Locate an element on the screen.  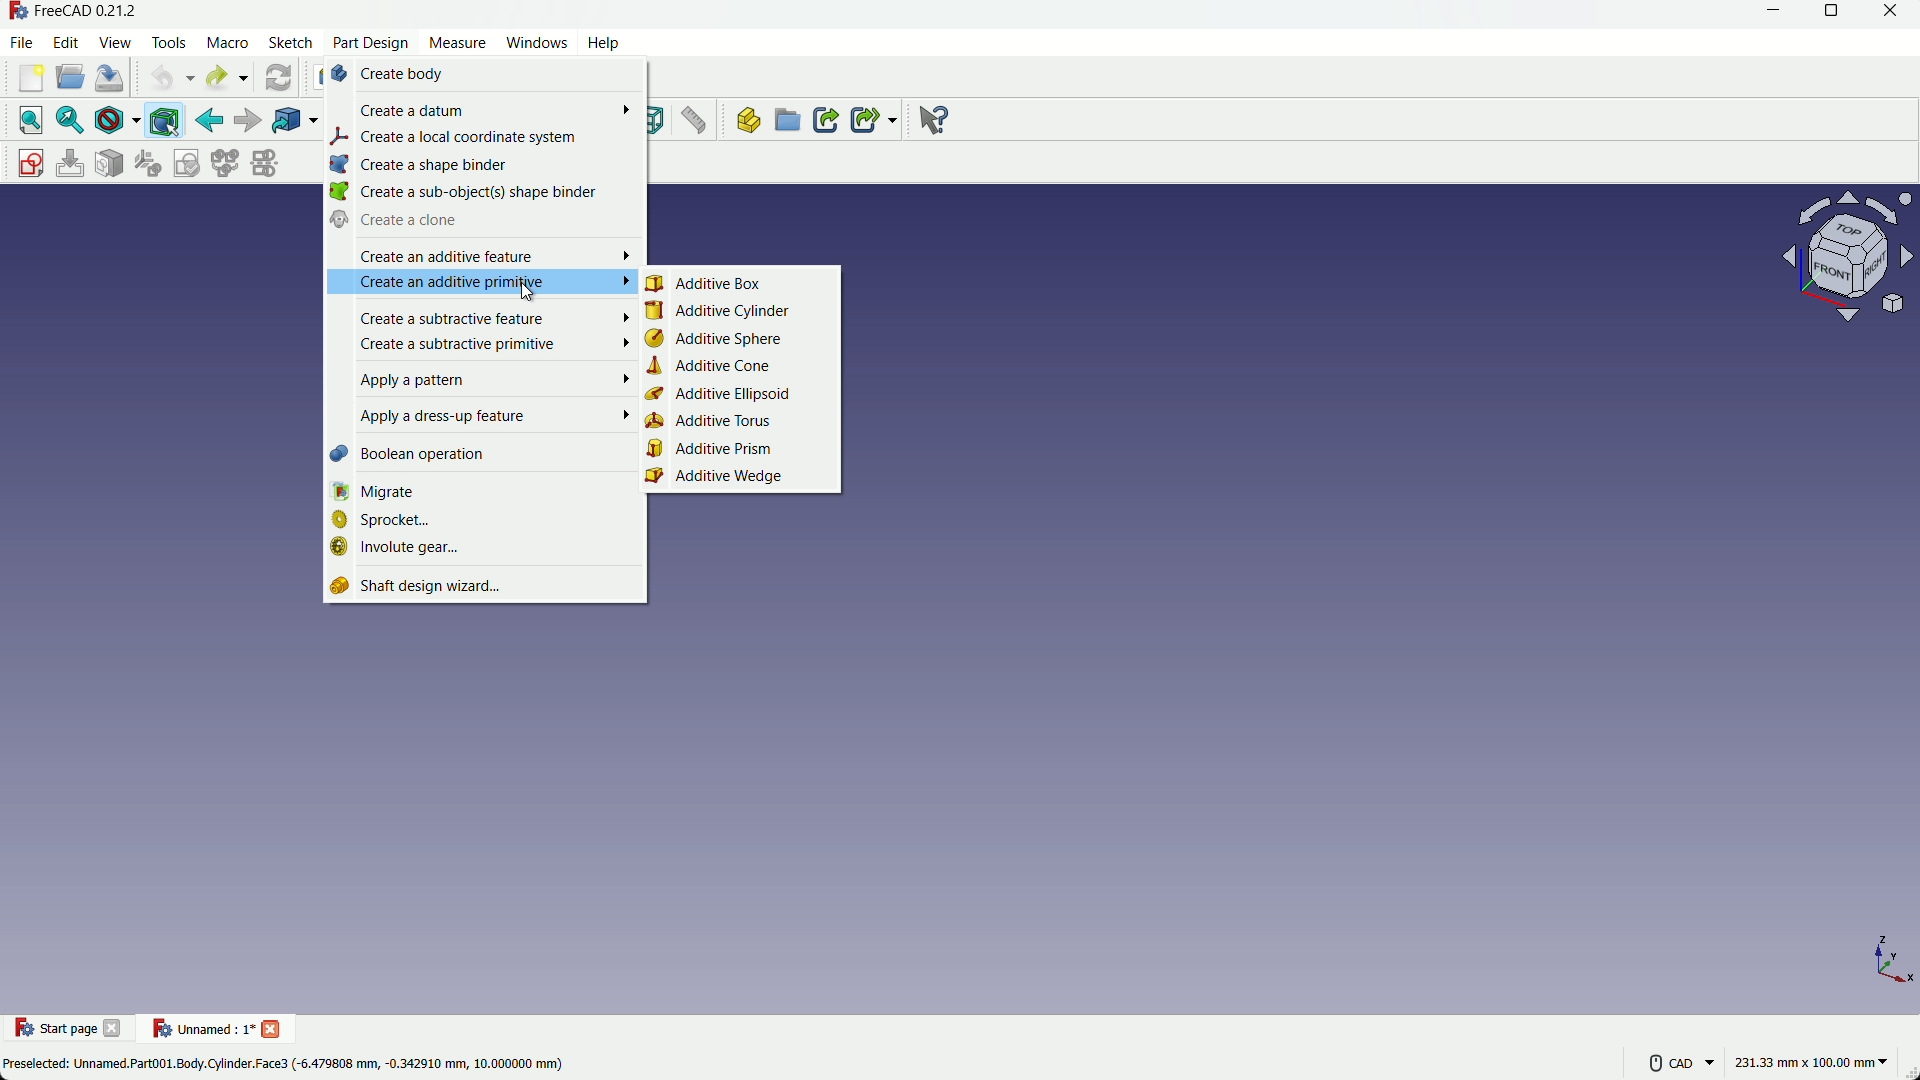
create part is located at coordinates (746, 120).